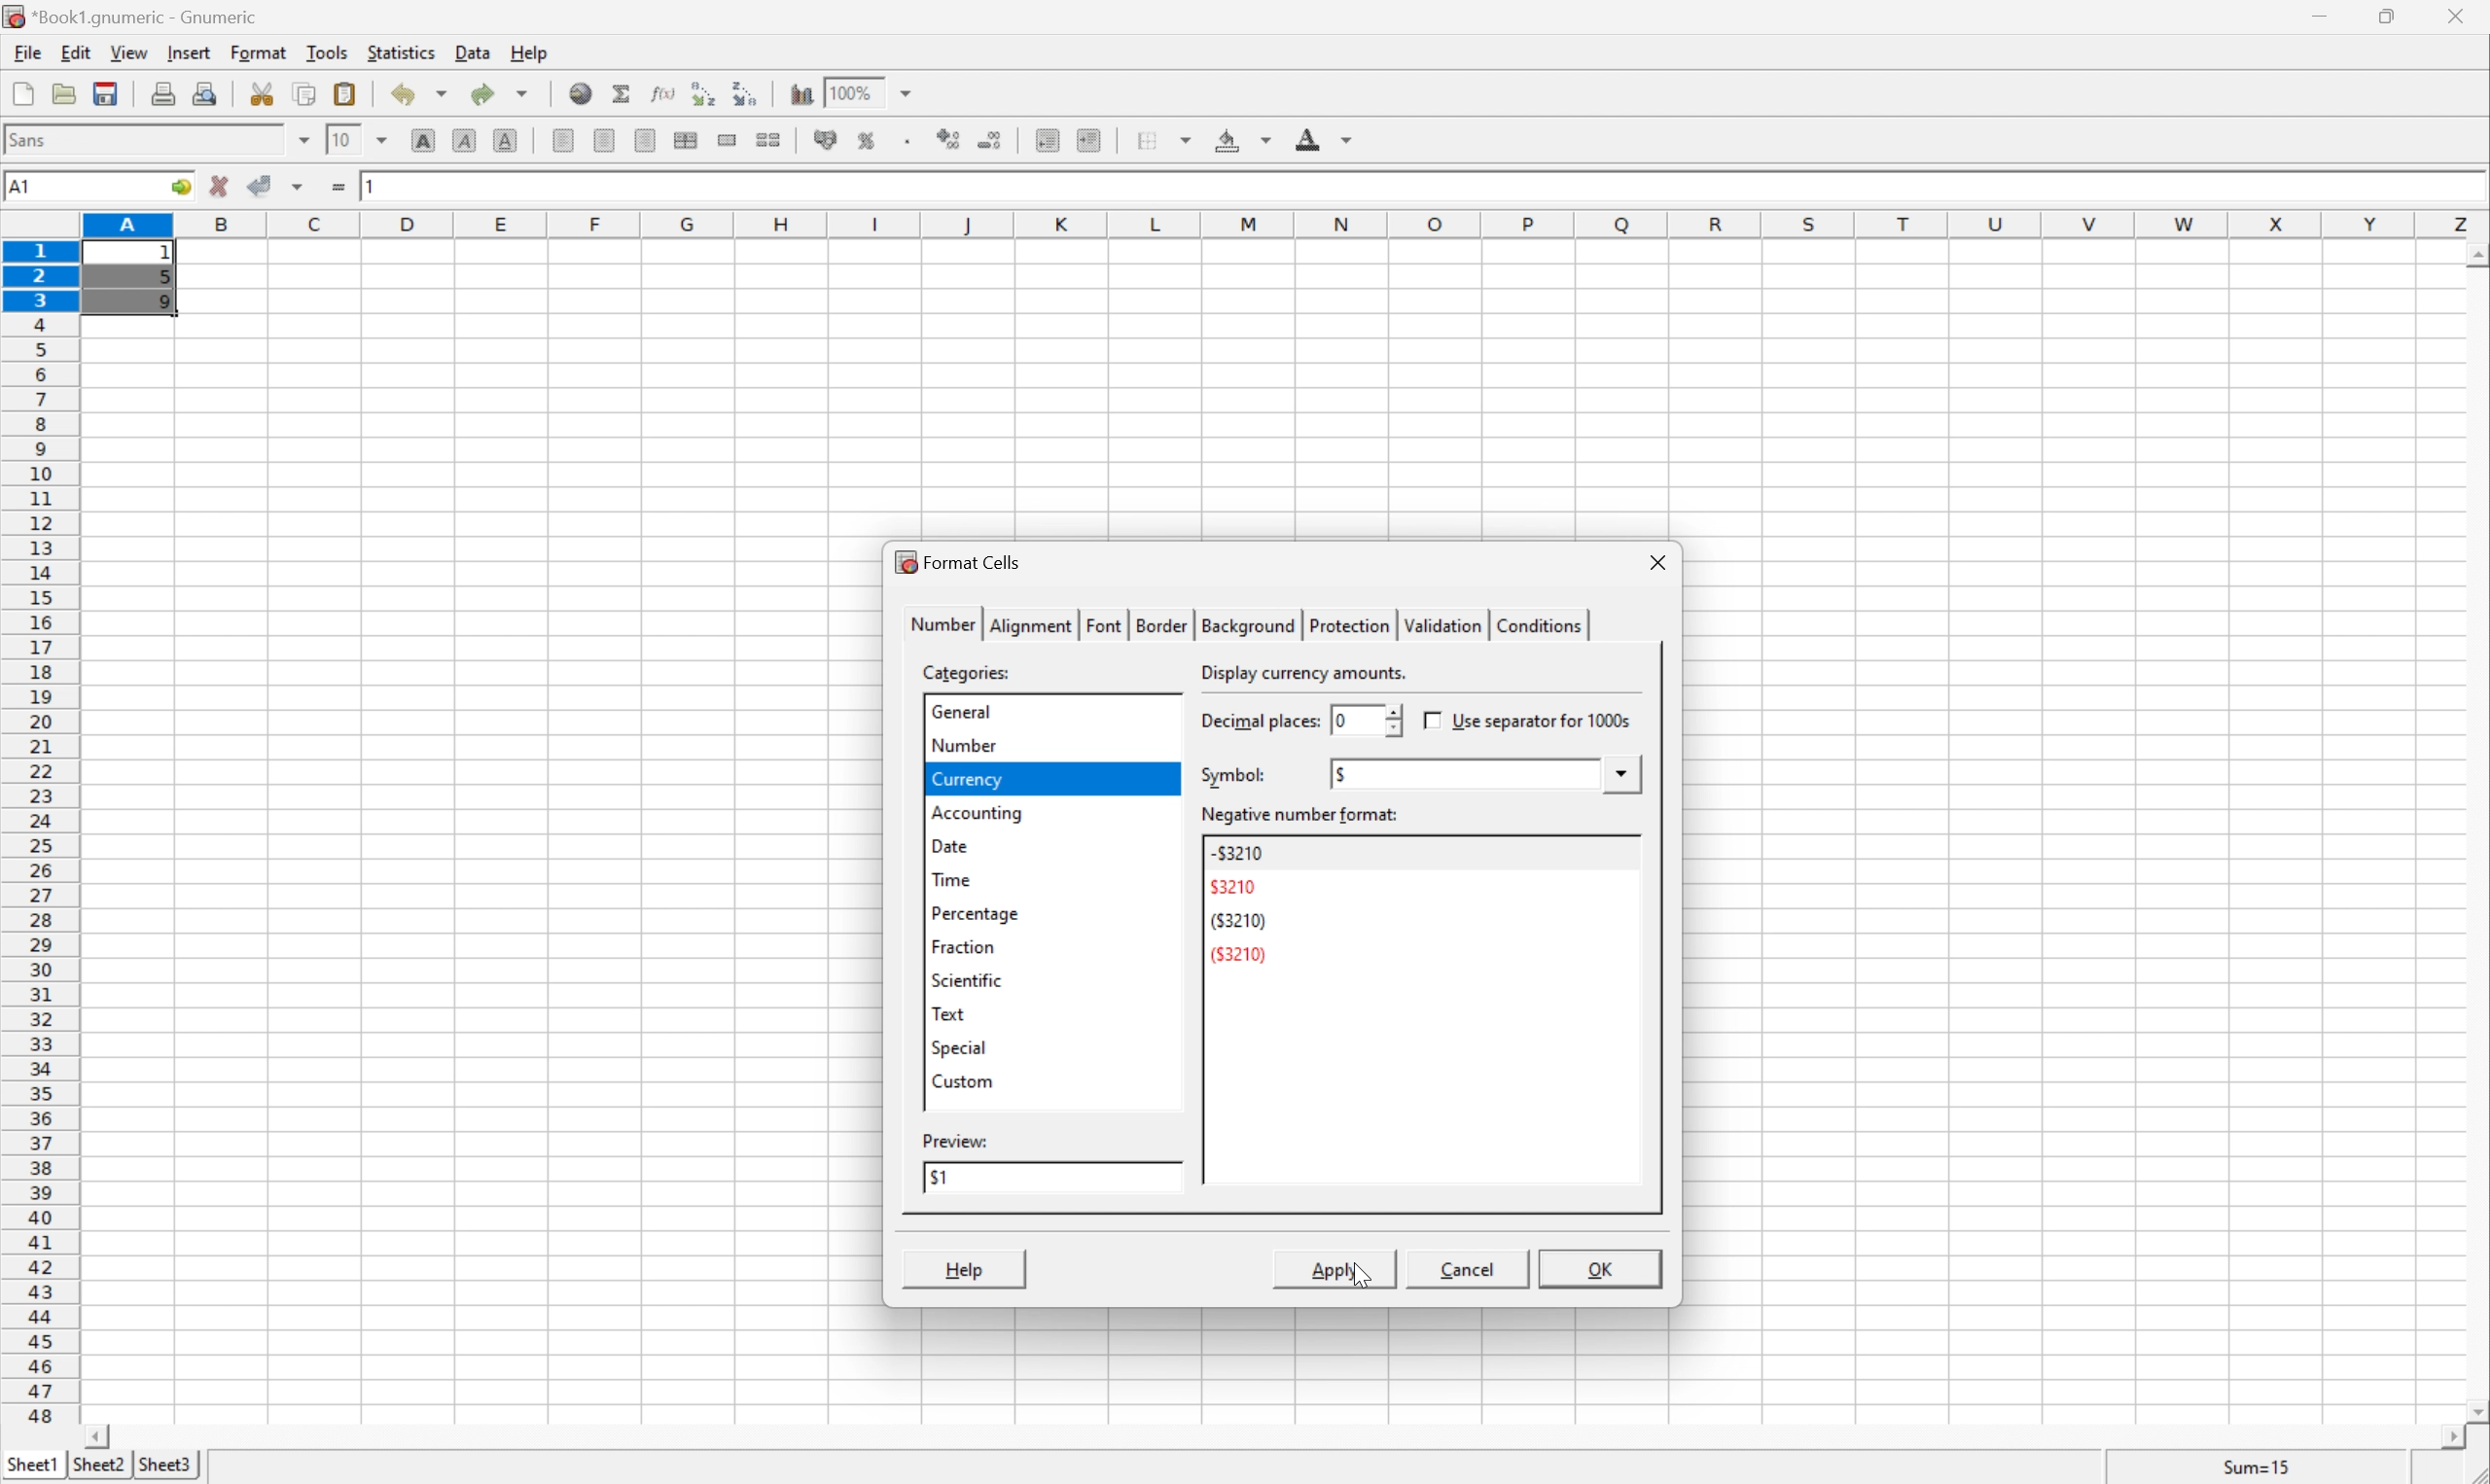 The width and height of the screenshot is (2490, 1484). Describe the element at coordinates (1376, 673) in the screenshot. I see `select an appropriate format automatically.` at that location.